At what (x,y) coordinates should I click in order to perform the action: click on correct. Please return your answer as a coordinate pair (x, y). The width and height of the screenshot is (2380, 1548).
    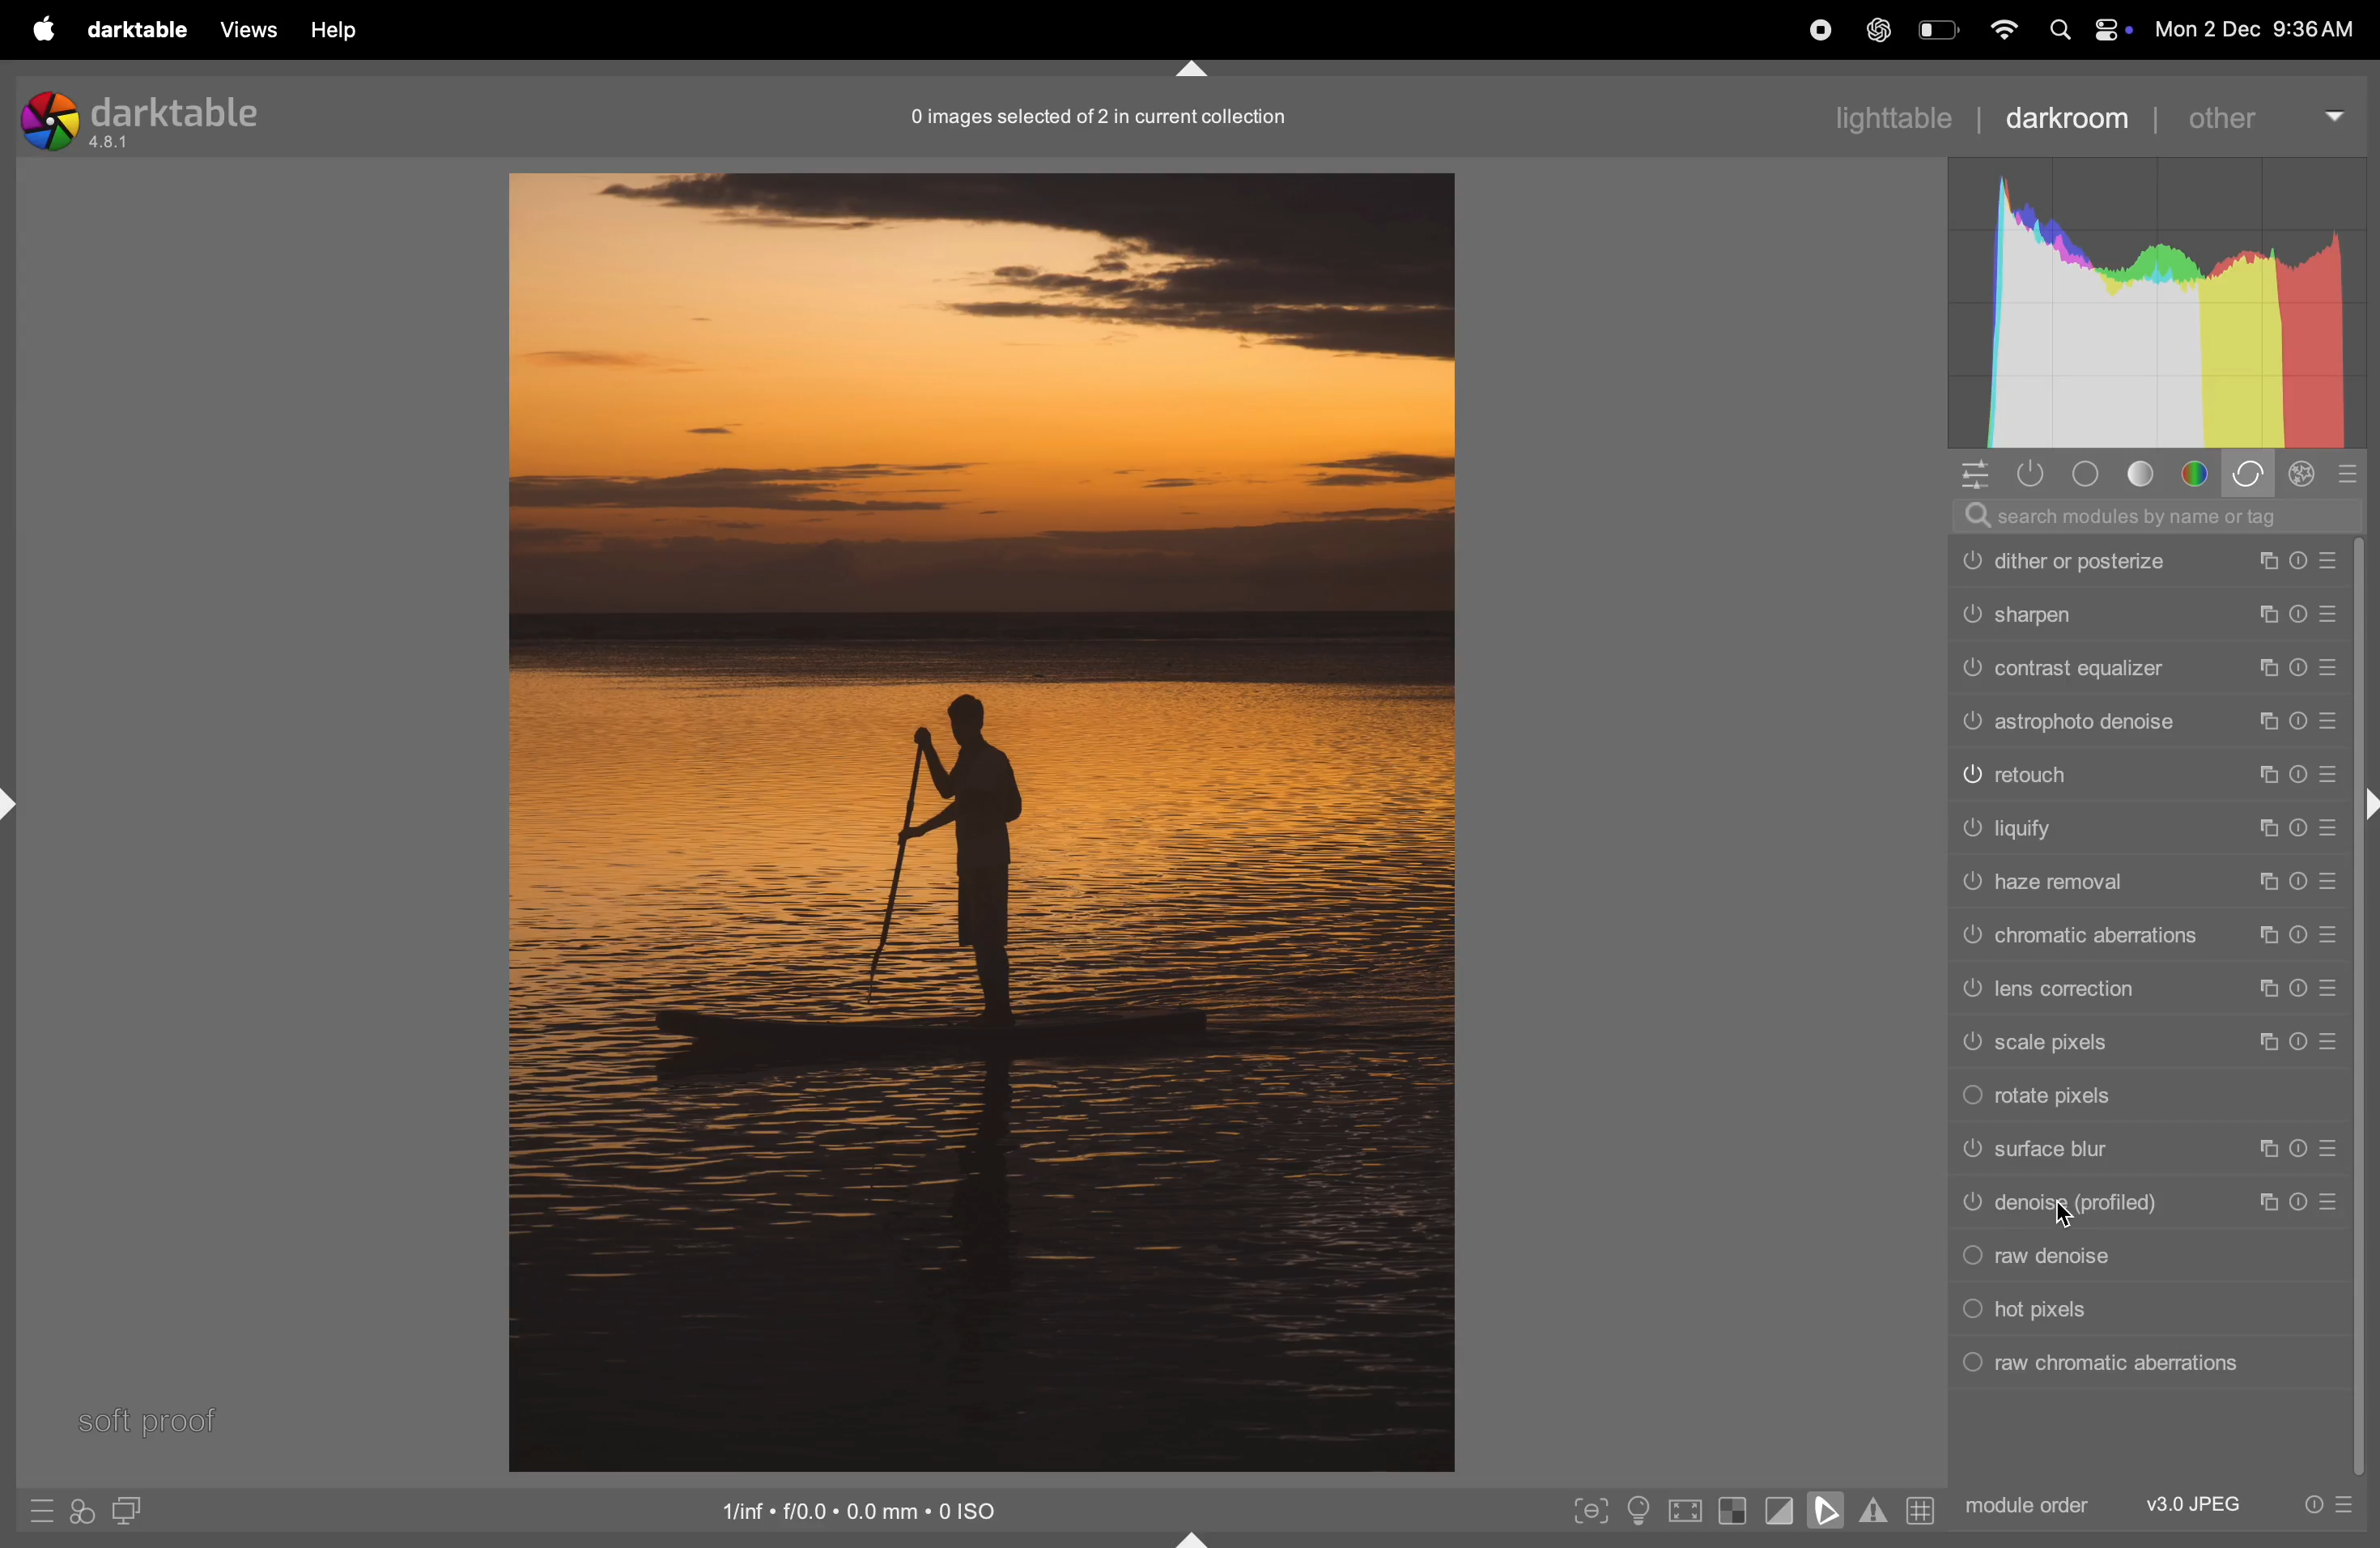
    Looking at the image, I should click on (2253, 475).